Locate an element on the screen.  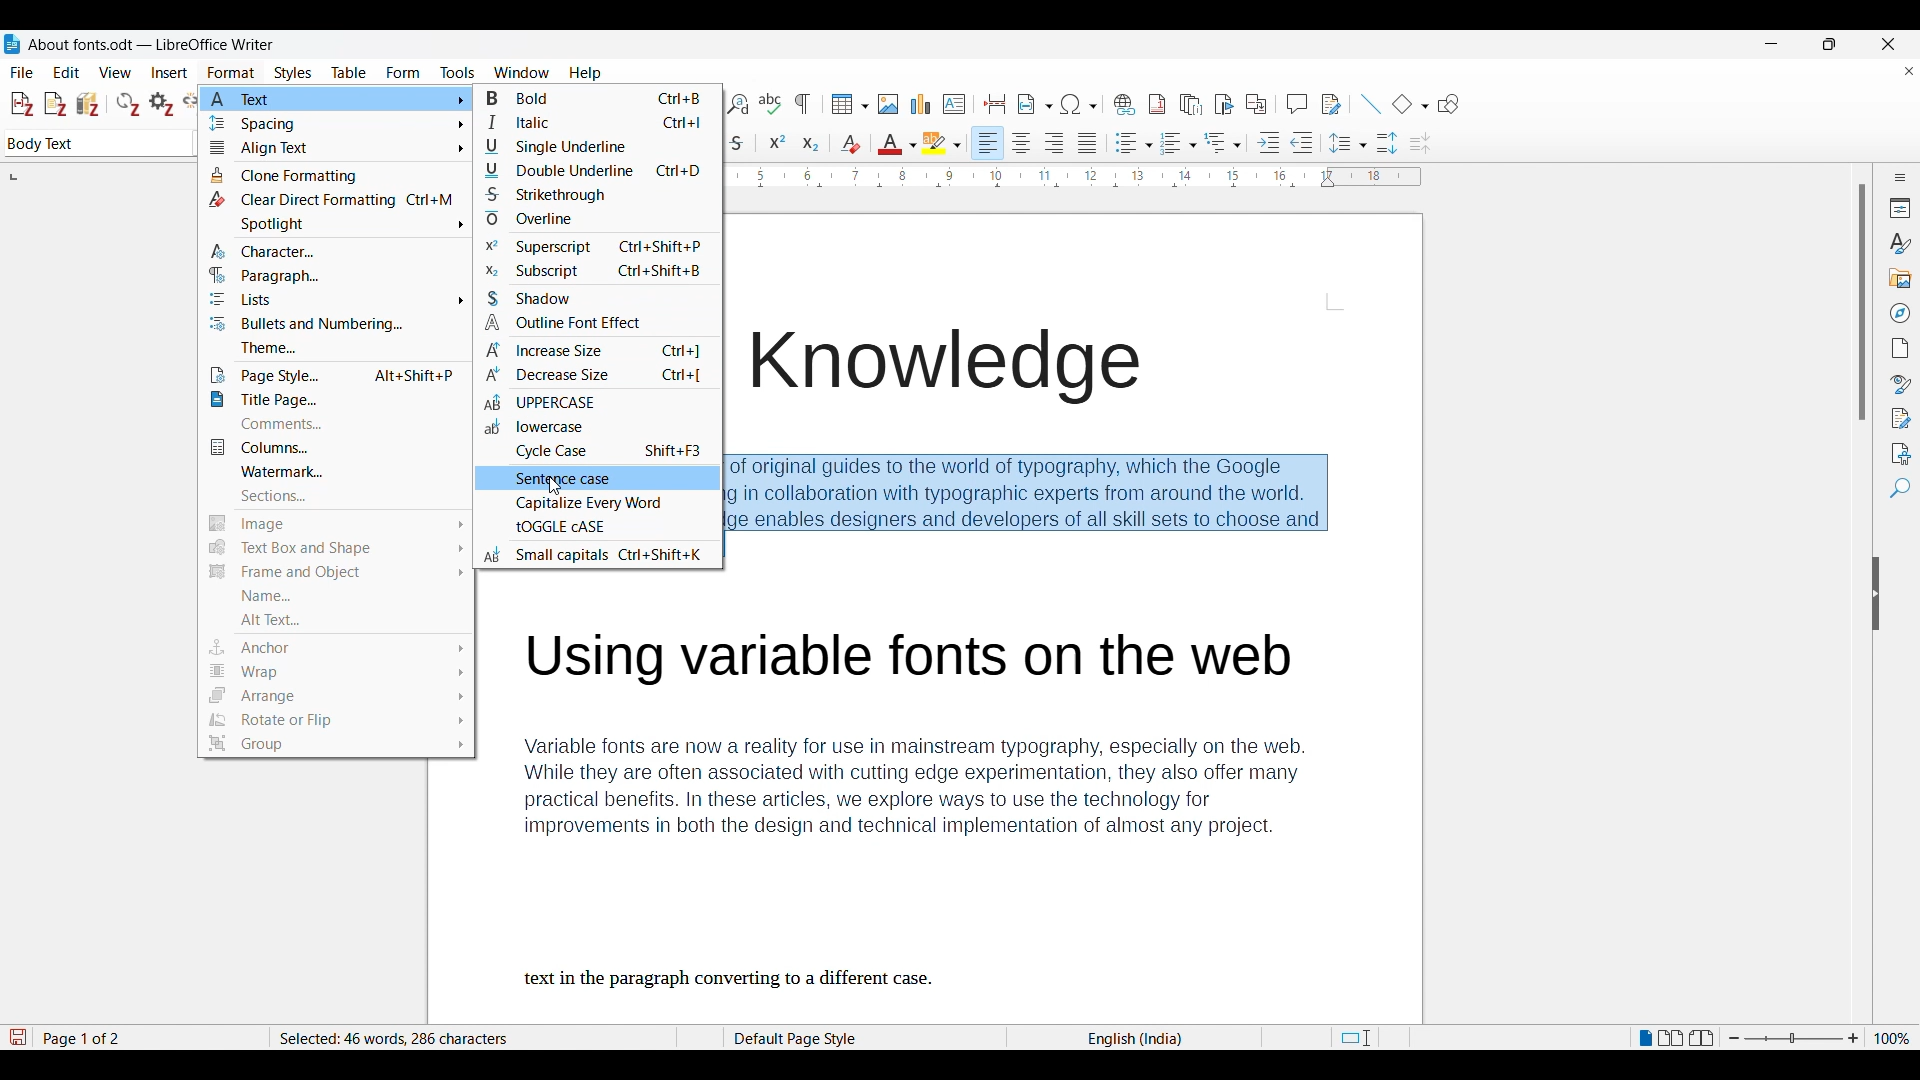
Highlight color options is located at coordinates (941, 143).